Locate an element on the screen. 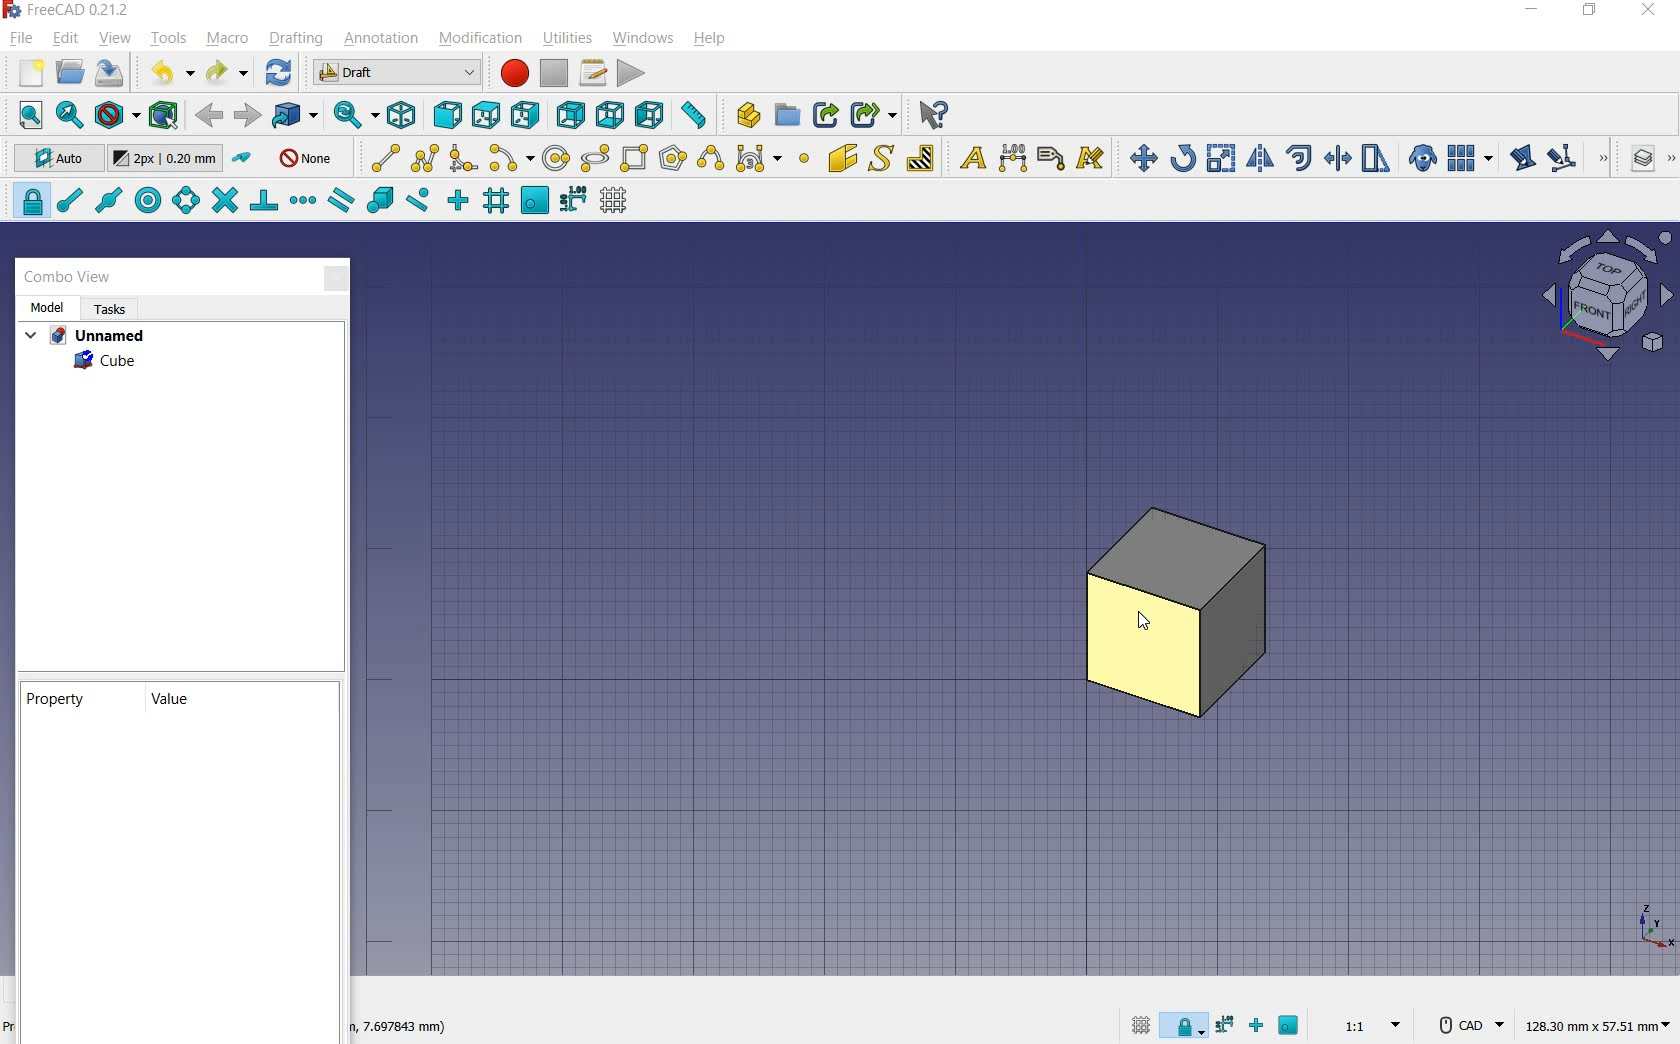 The height and width of the screenshot is (1044, 1680). snap ortho is located at coordinates (1257, 1027).